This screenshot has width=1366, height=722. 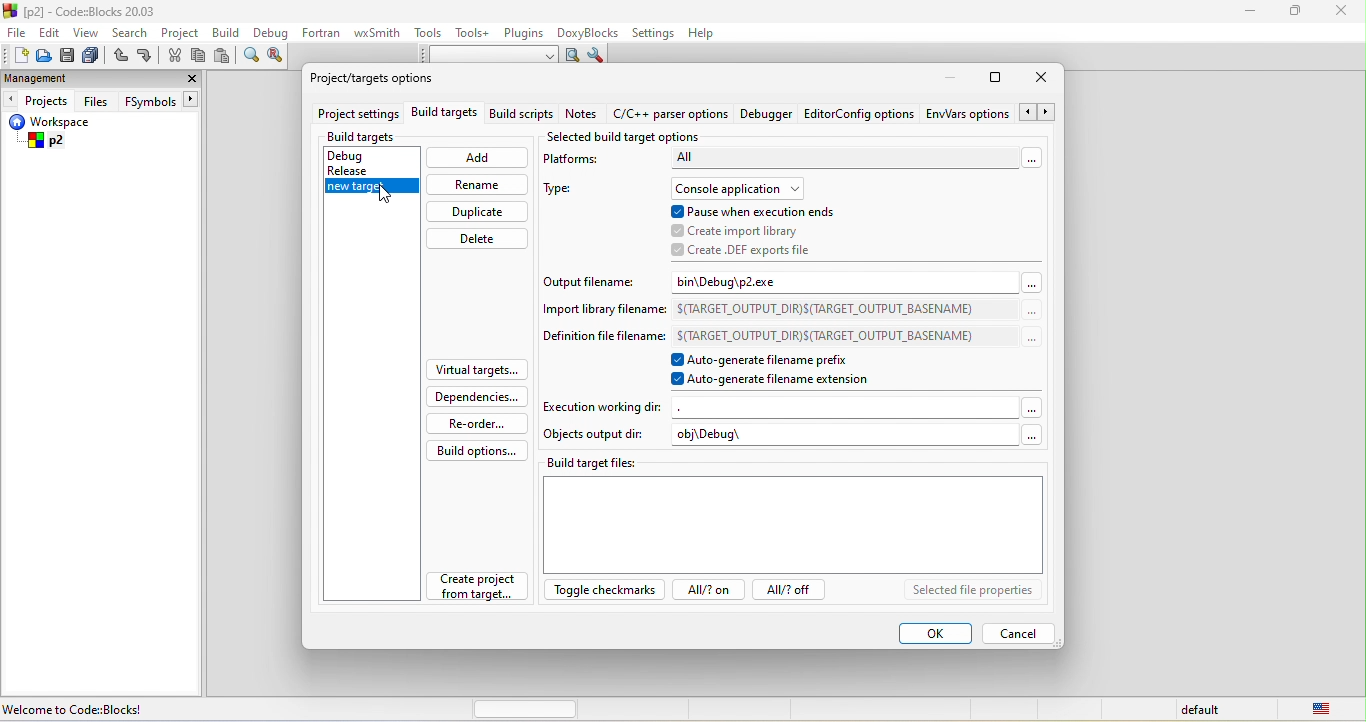 I want to click on auto generate filename prefex, so click(x=776, y=360).